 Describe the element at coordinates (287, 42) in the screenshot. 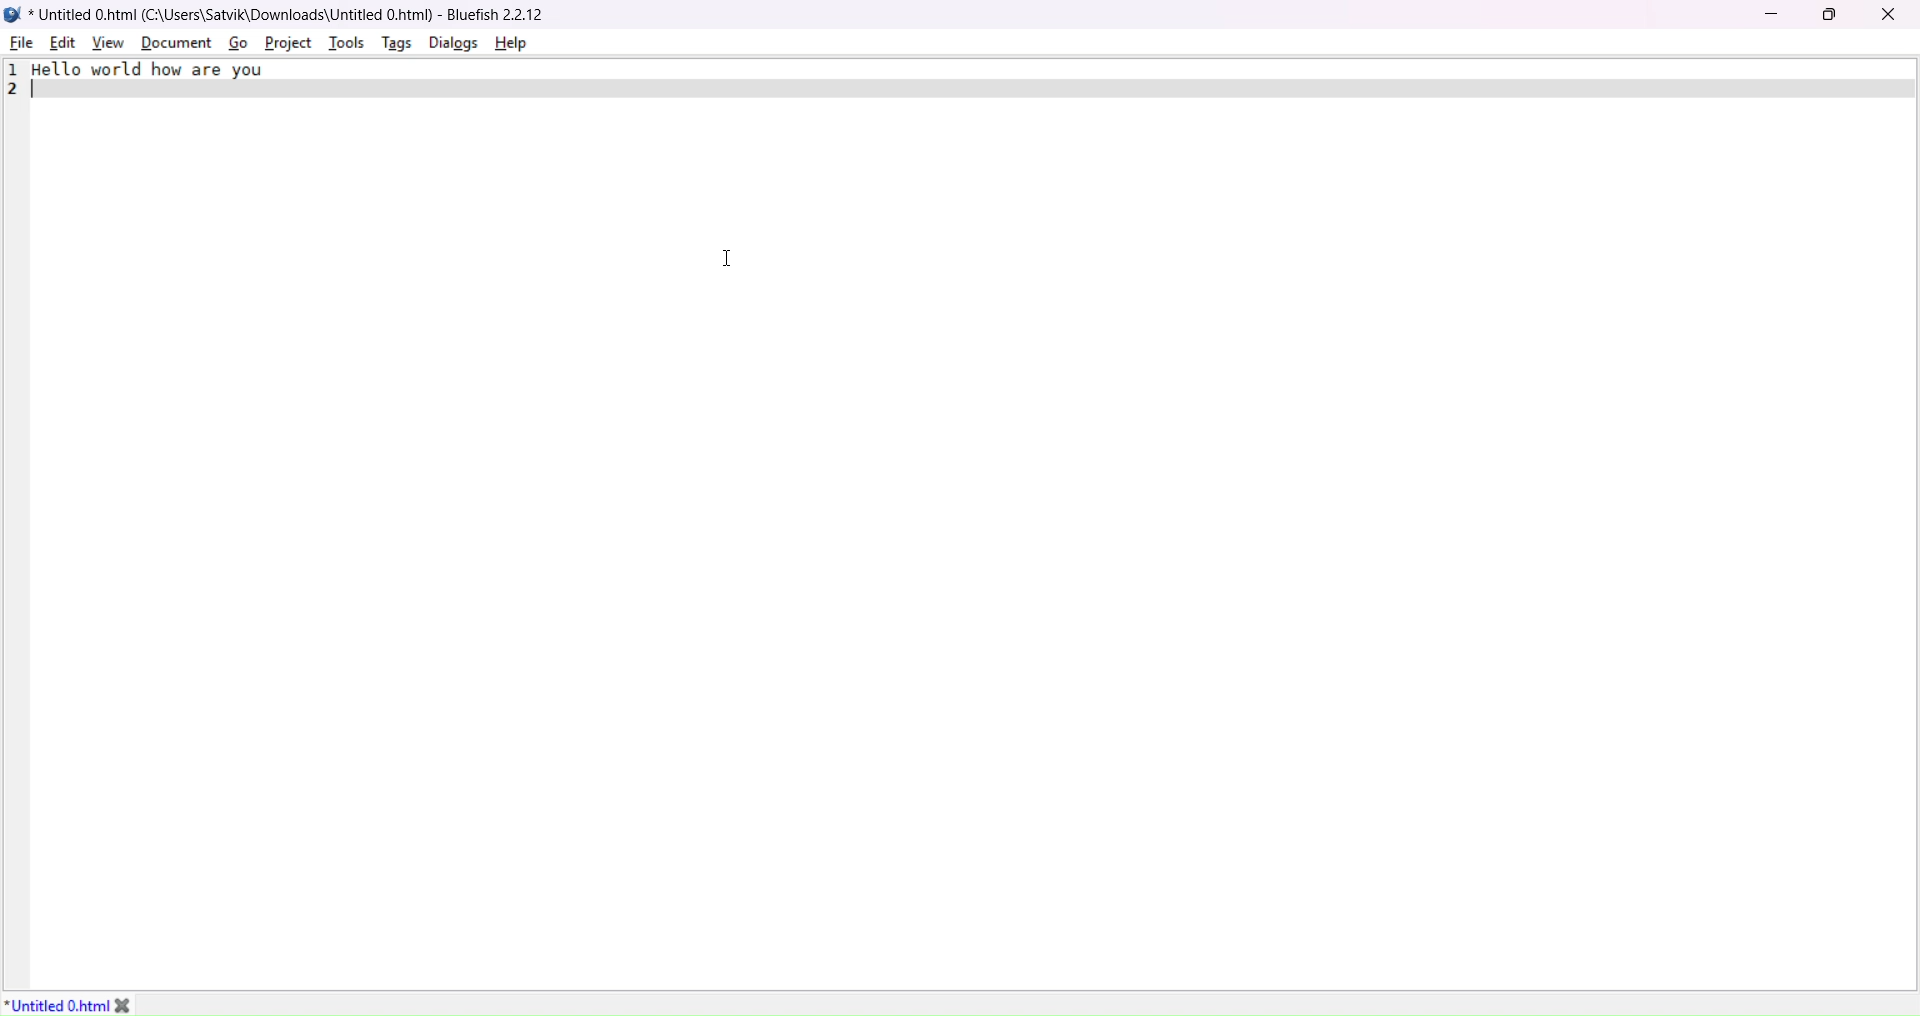

I see `project` at that location.